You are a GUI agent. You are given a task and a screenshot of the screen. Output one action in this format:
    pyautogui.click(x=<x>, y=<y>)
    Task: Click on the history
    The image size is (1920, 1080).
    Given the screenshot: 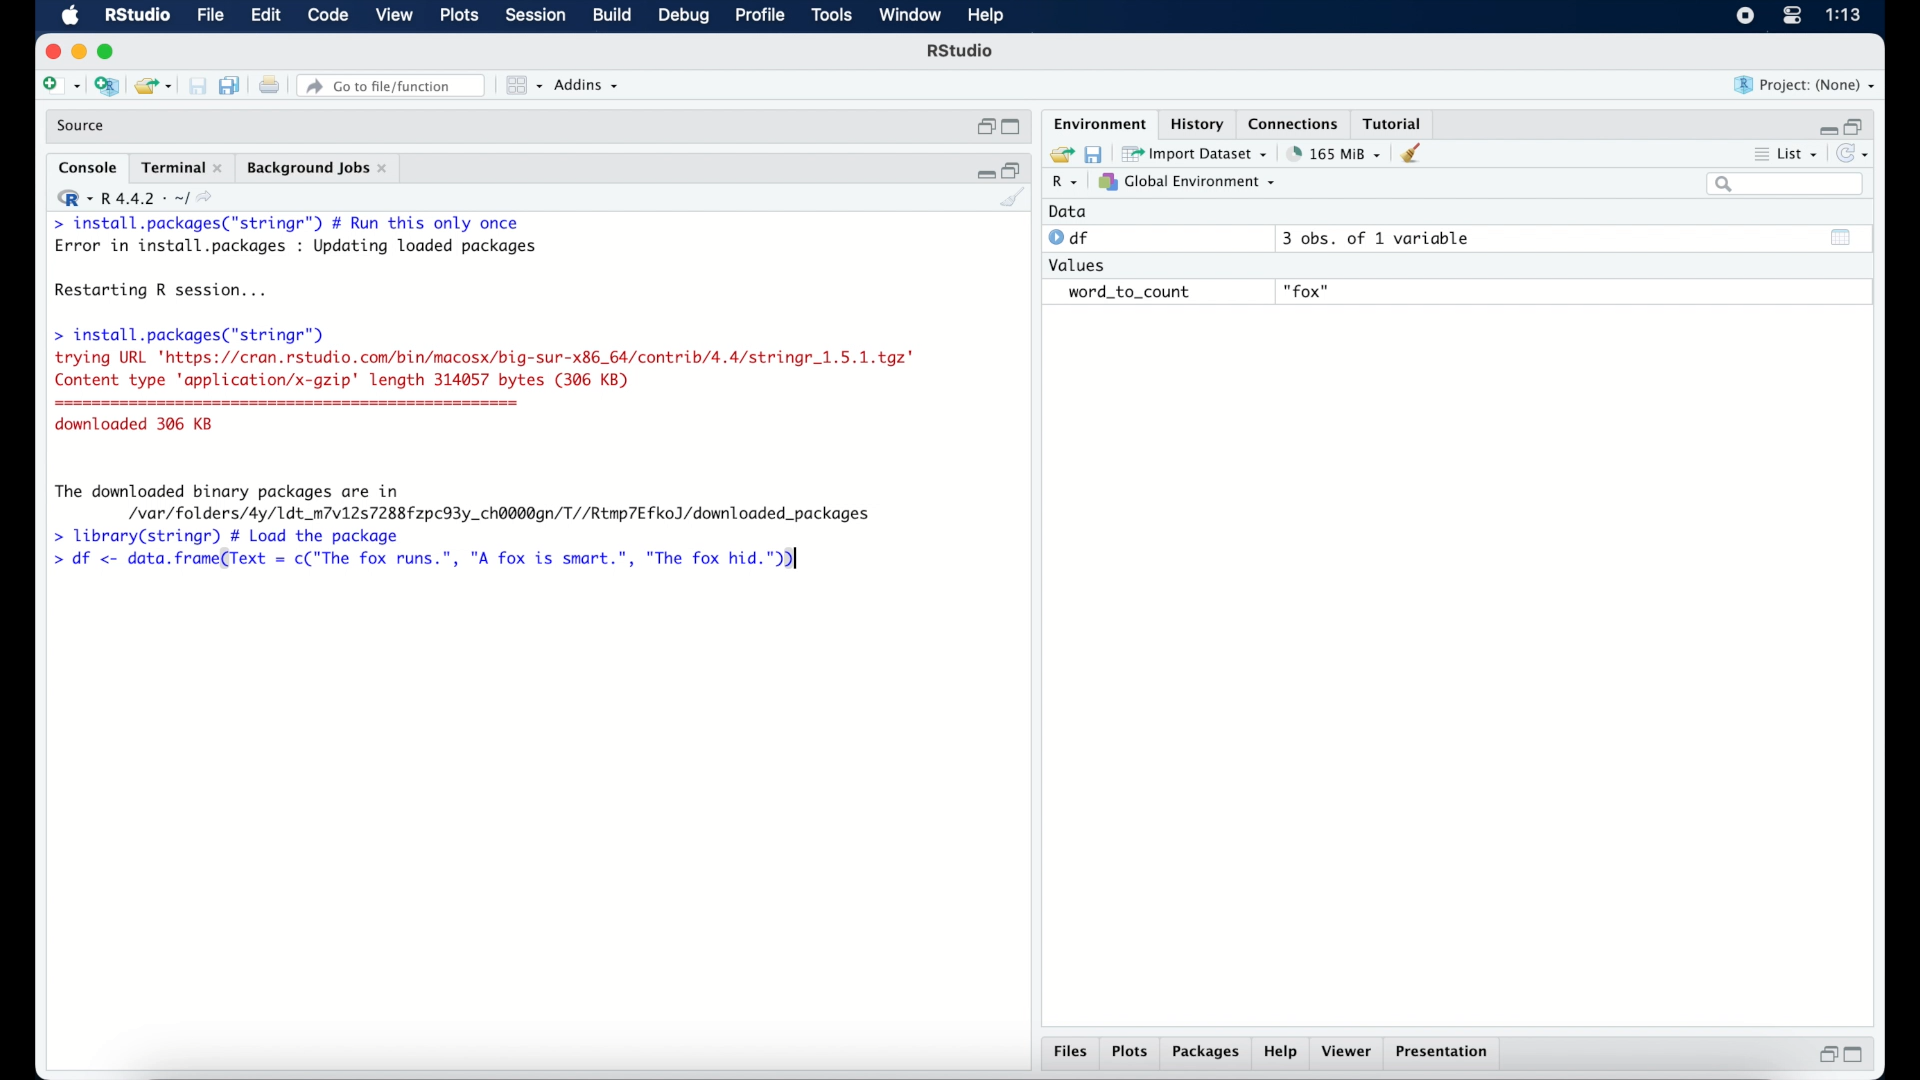 What is the action you would take?
    pyautogui.click(x=1195, y=124)
    